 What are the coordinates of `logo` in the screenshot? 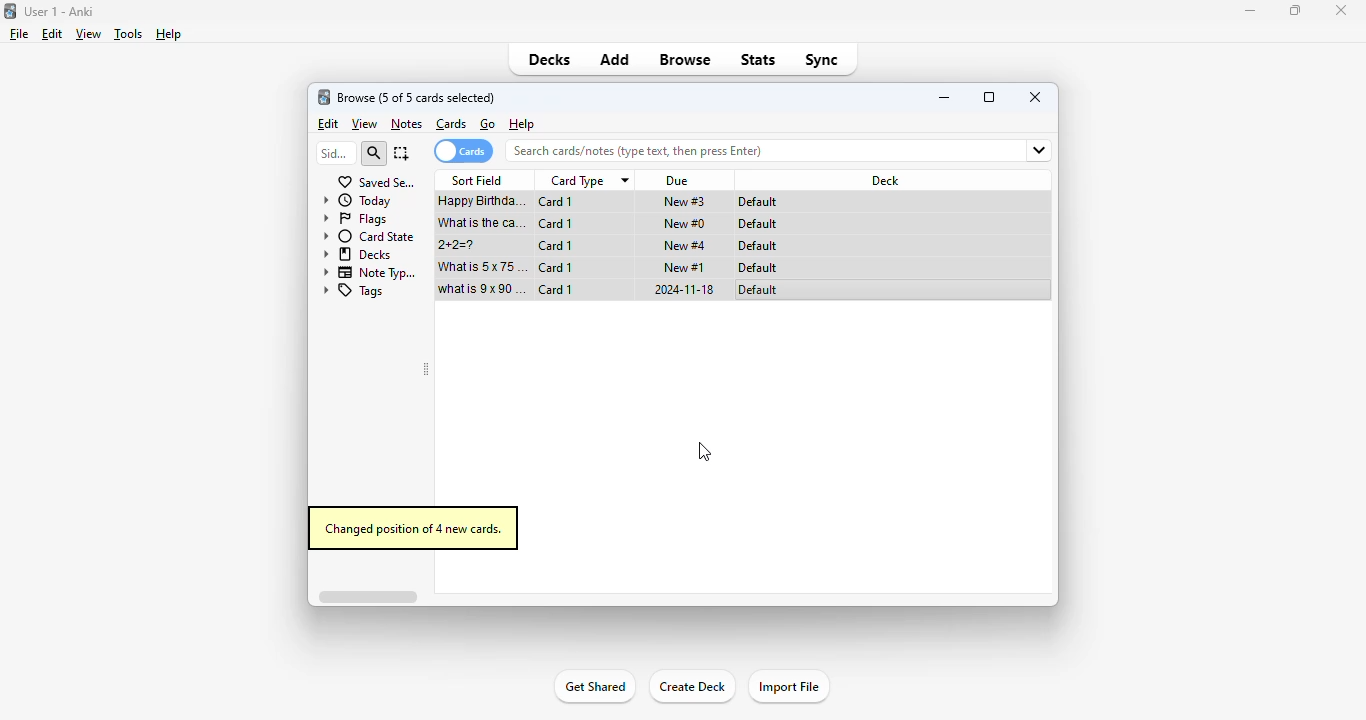 It's located at (323, 97).